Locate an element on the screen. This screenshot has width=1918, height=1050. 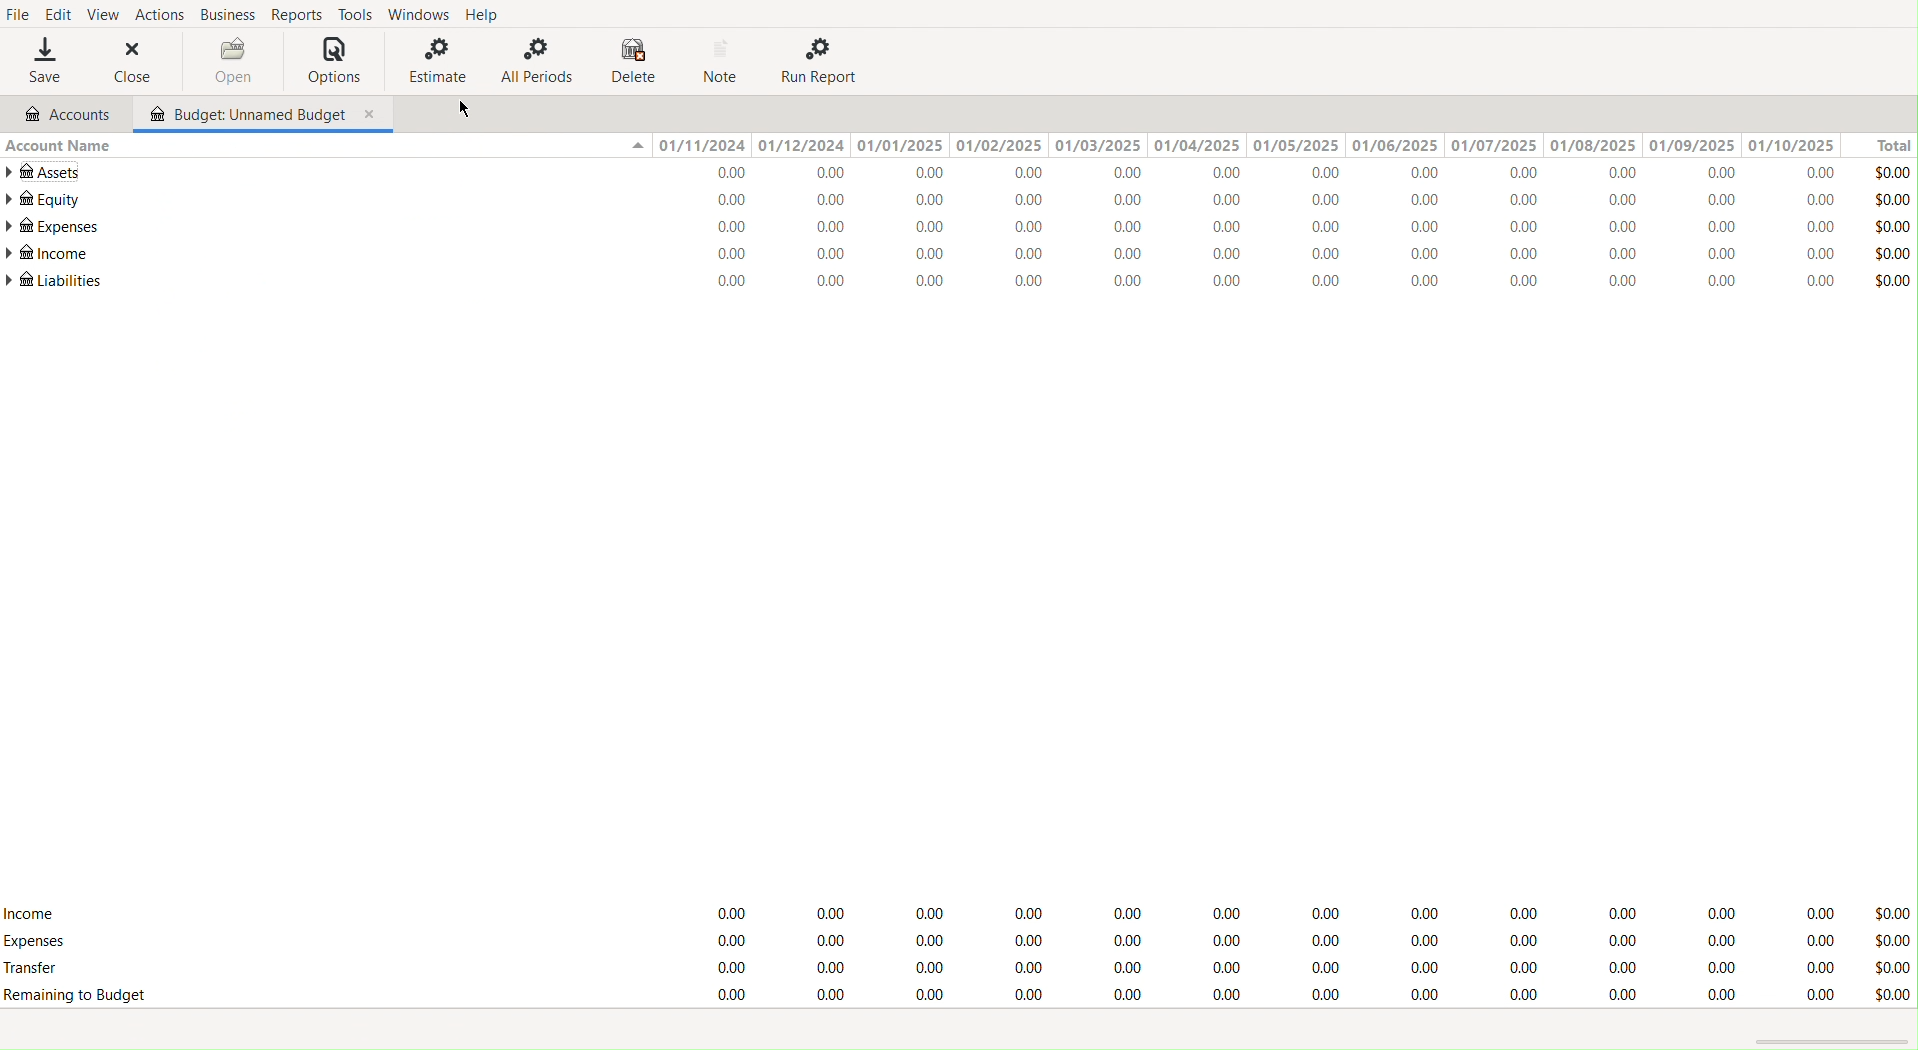
File is located at coordinates (19, 14).